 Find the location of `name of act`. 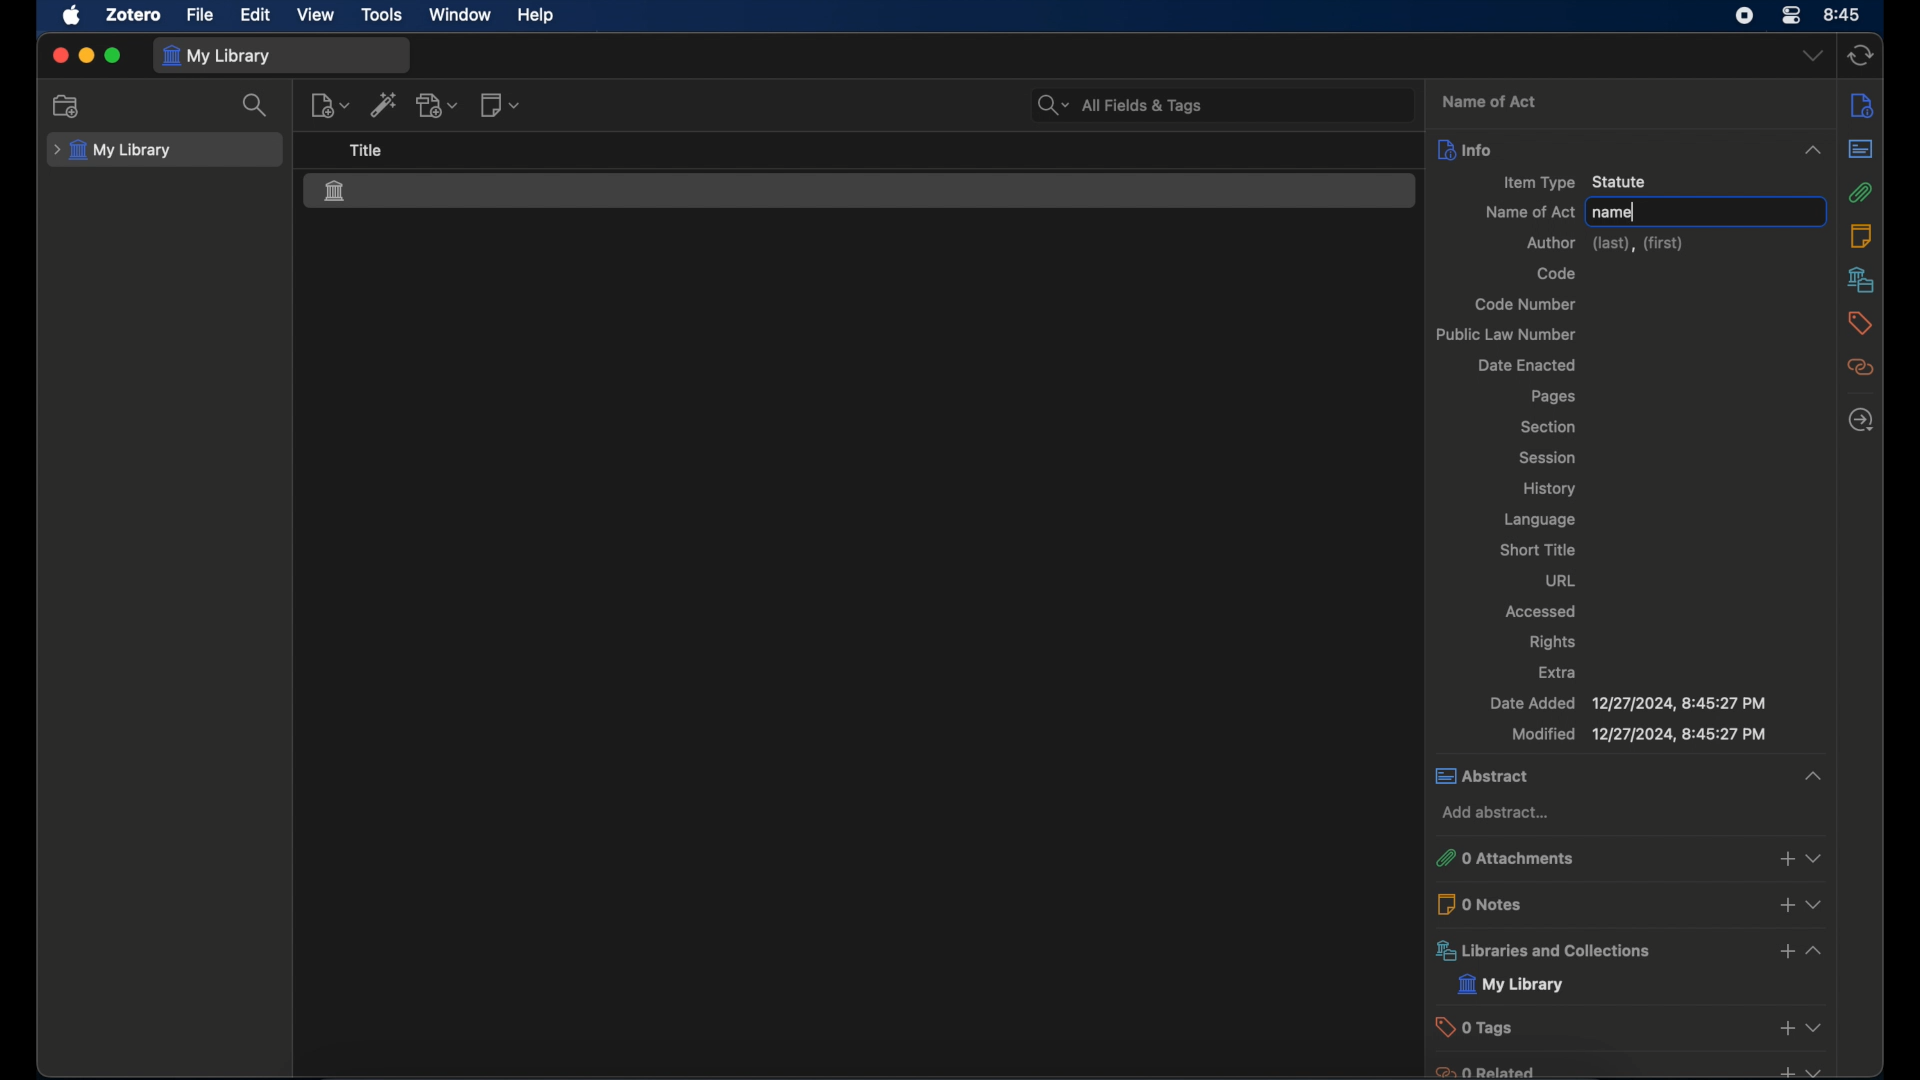

name of act is located at coordinates (1528, 212).